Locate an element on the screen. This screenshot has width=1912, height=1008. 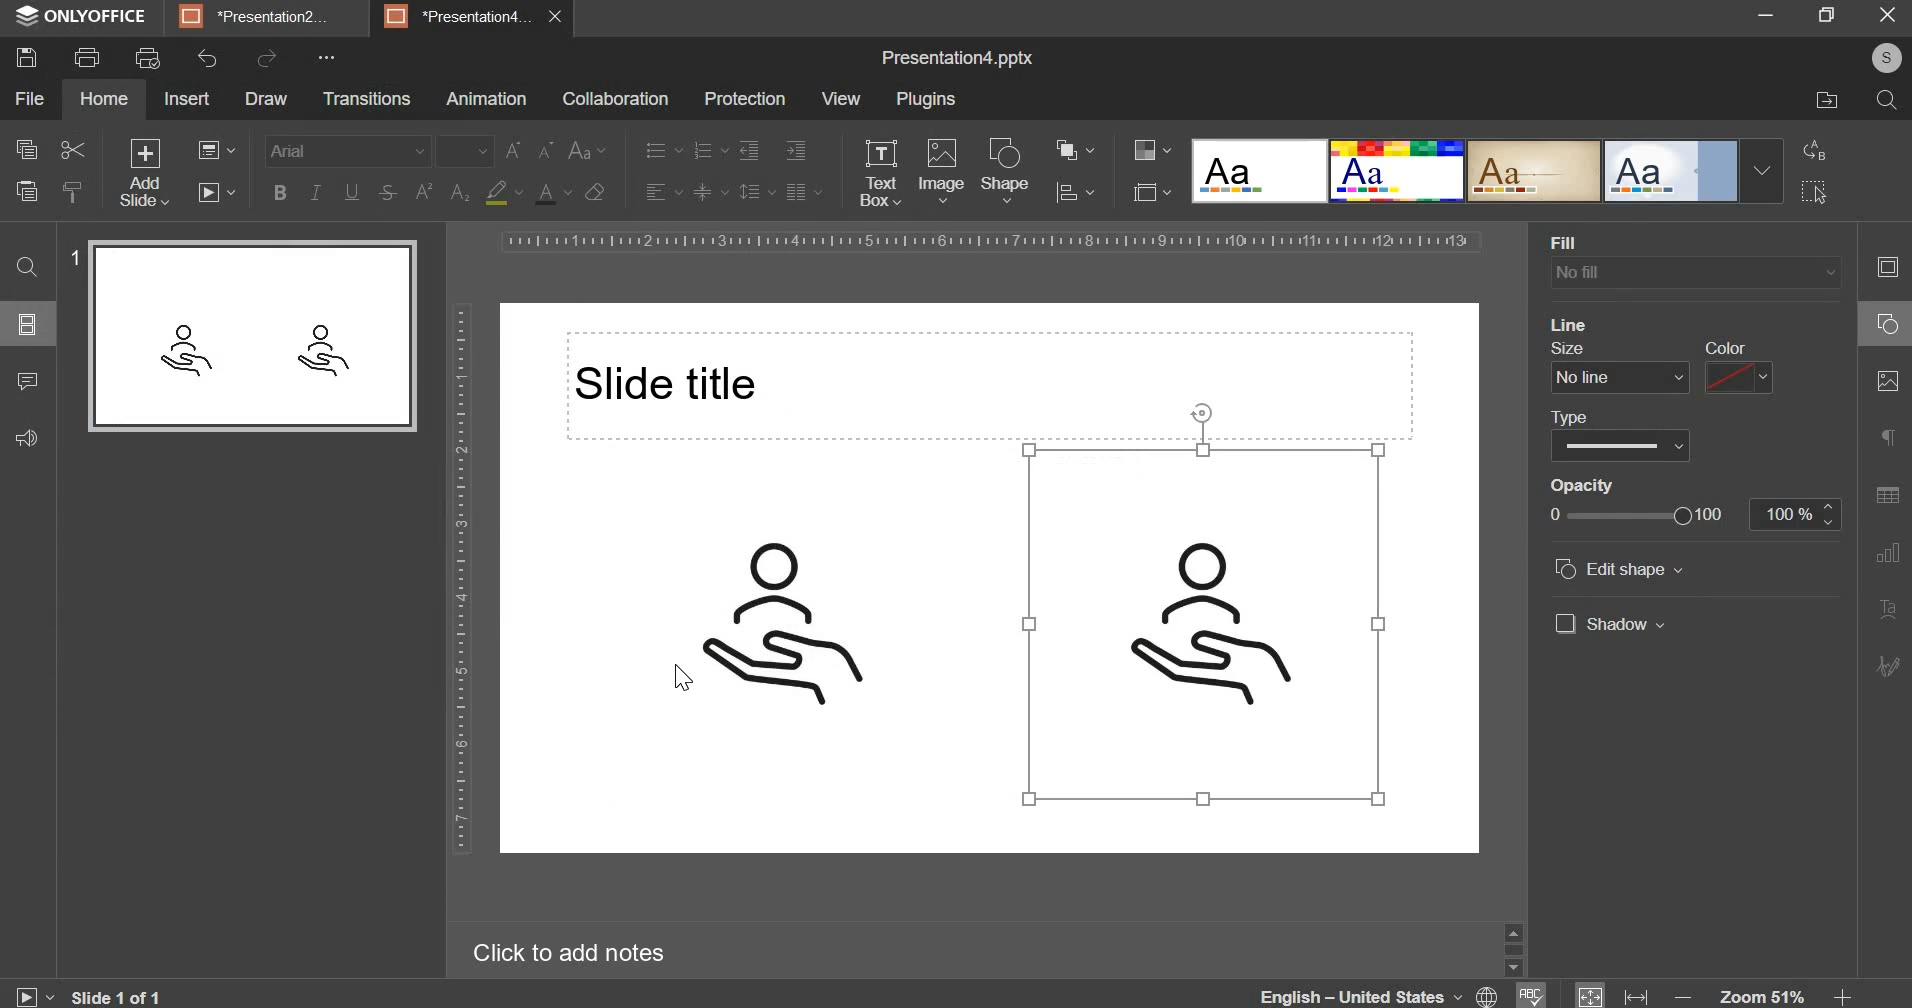
shadow is located at coordinates (1609, 623).